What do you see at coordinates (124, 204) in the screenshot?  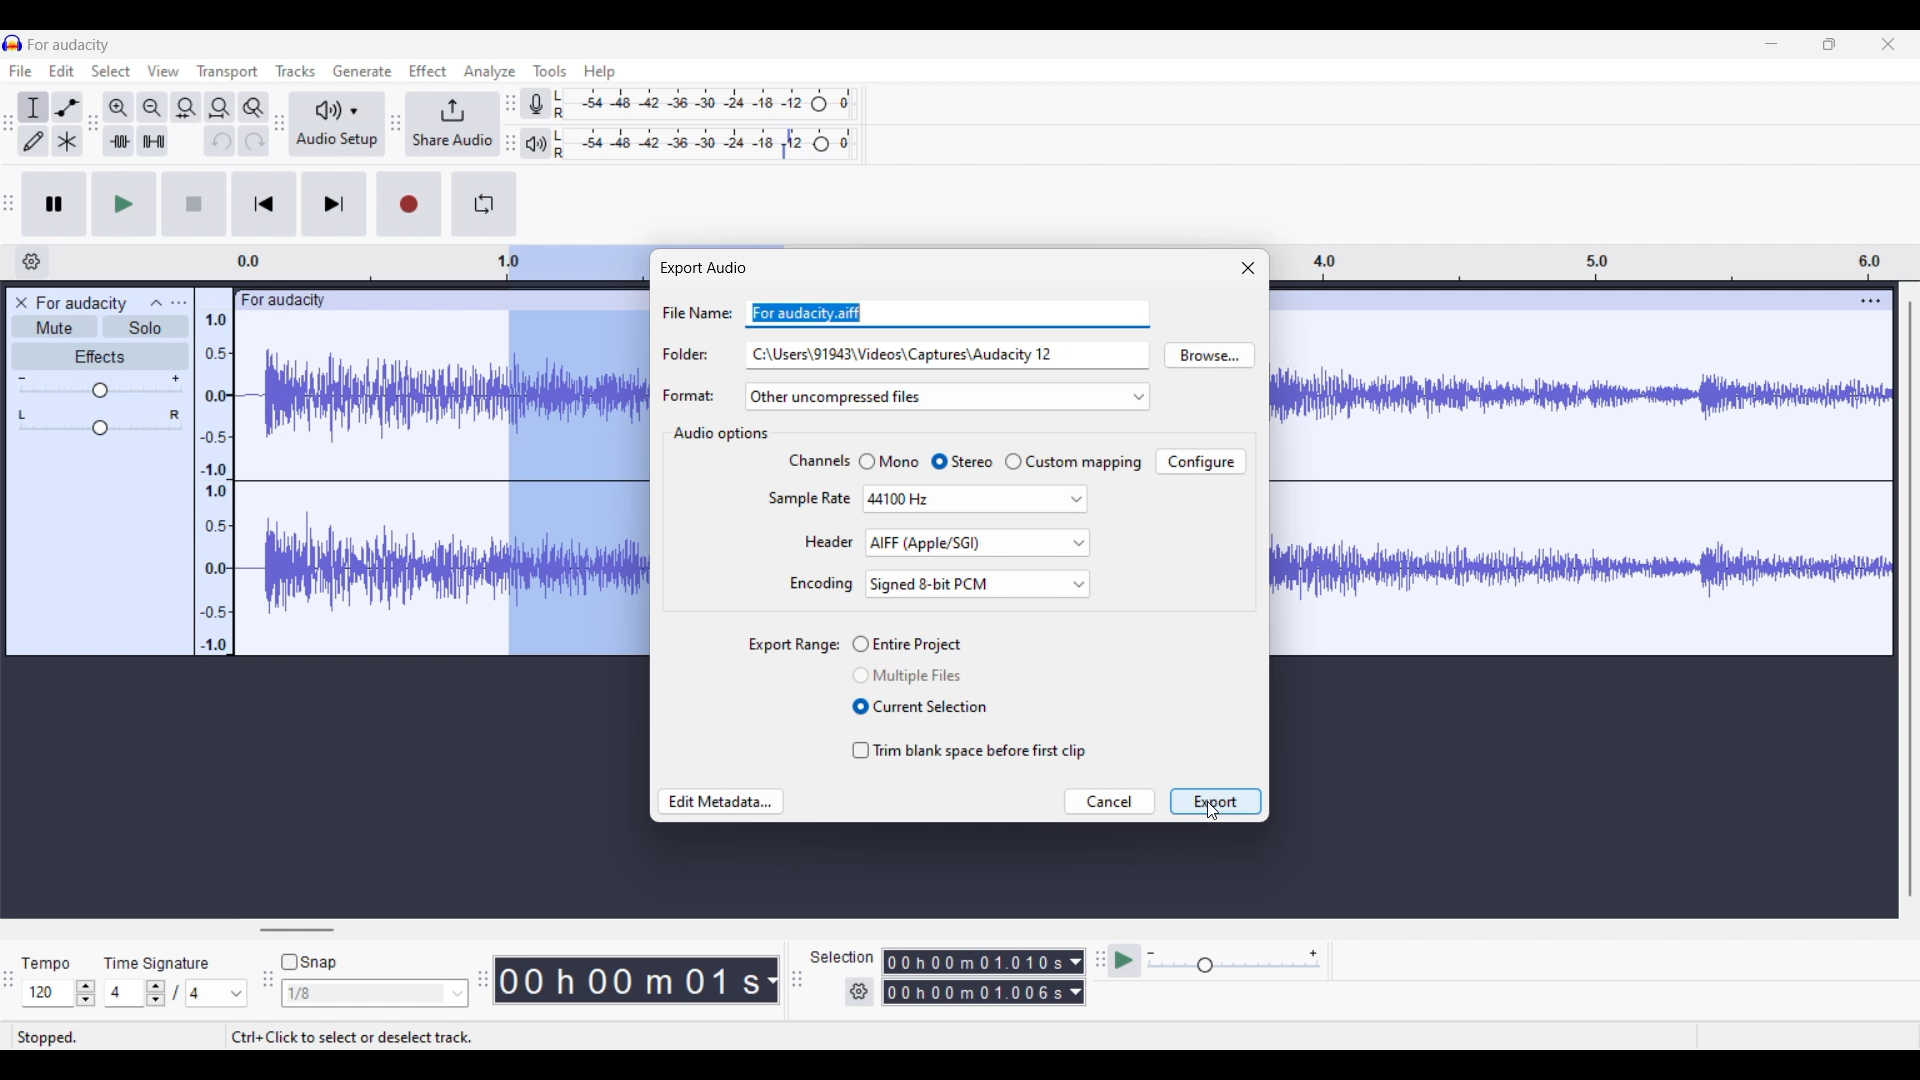 I see `Play/Play once` at bounding box center [124, 204].